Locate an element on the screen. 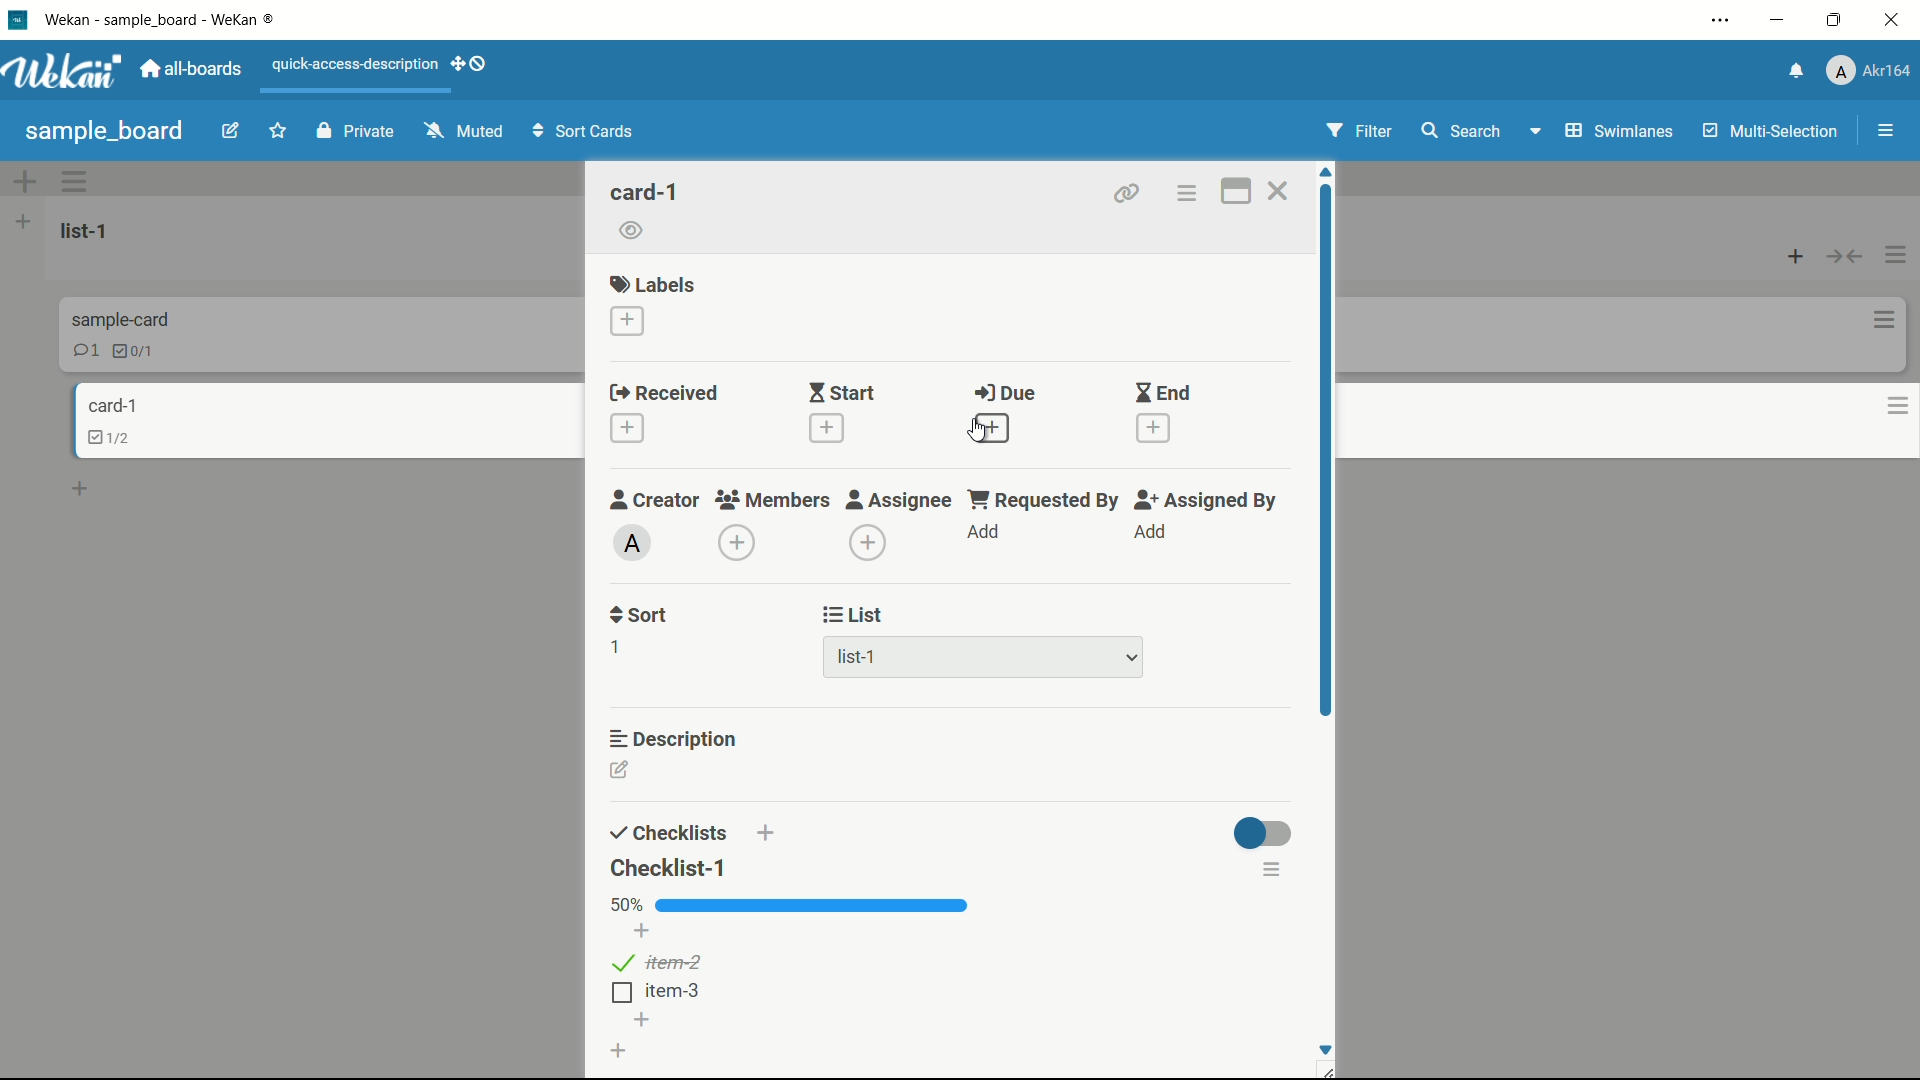 The height and width of the screenshot is (1080, 1920). add swimlane is located at coordinates (25, 184).